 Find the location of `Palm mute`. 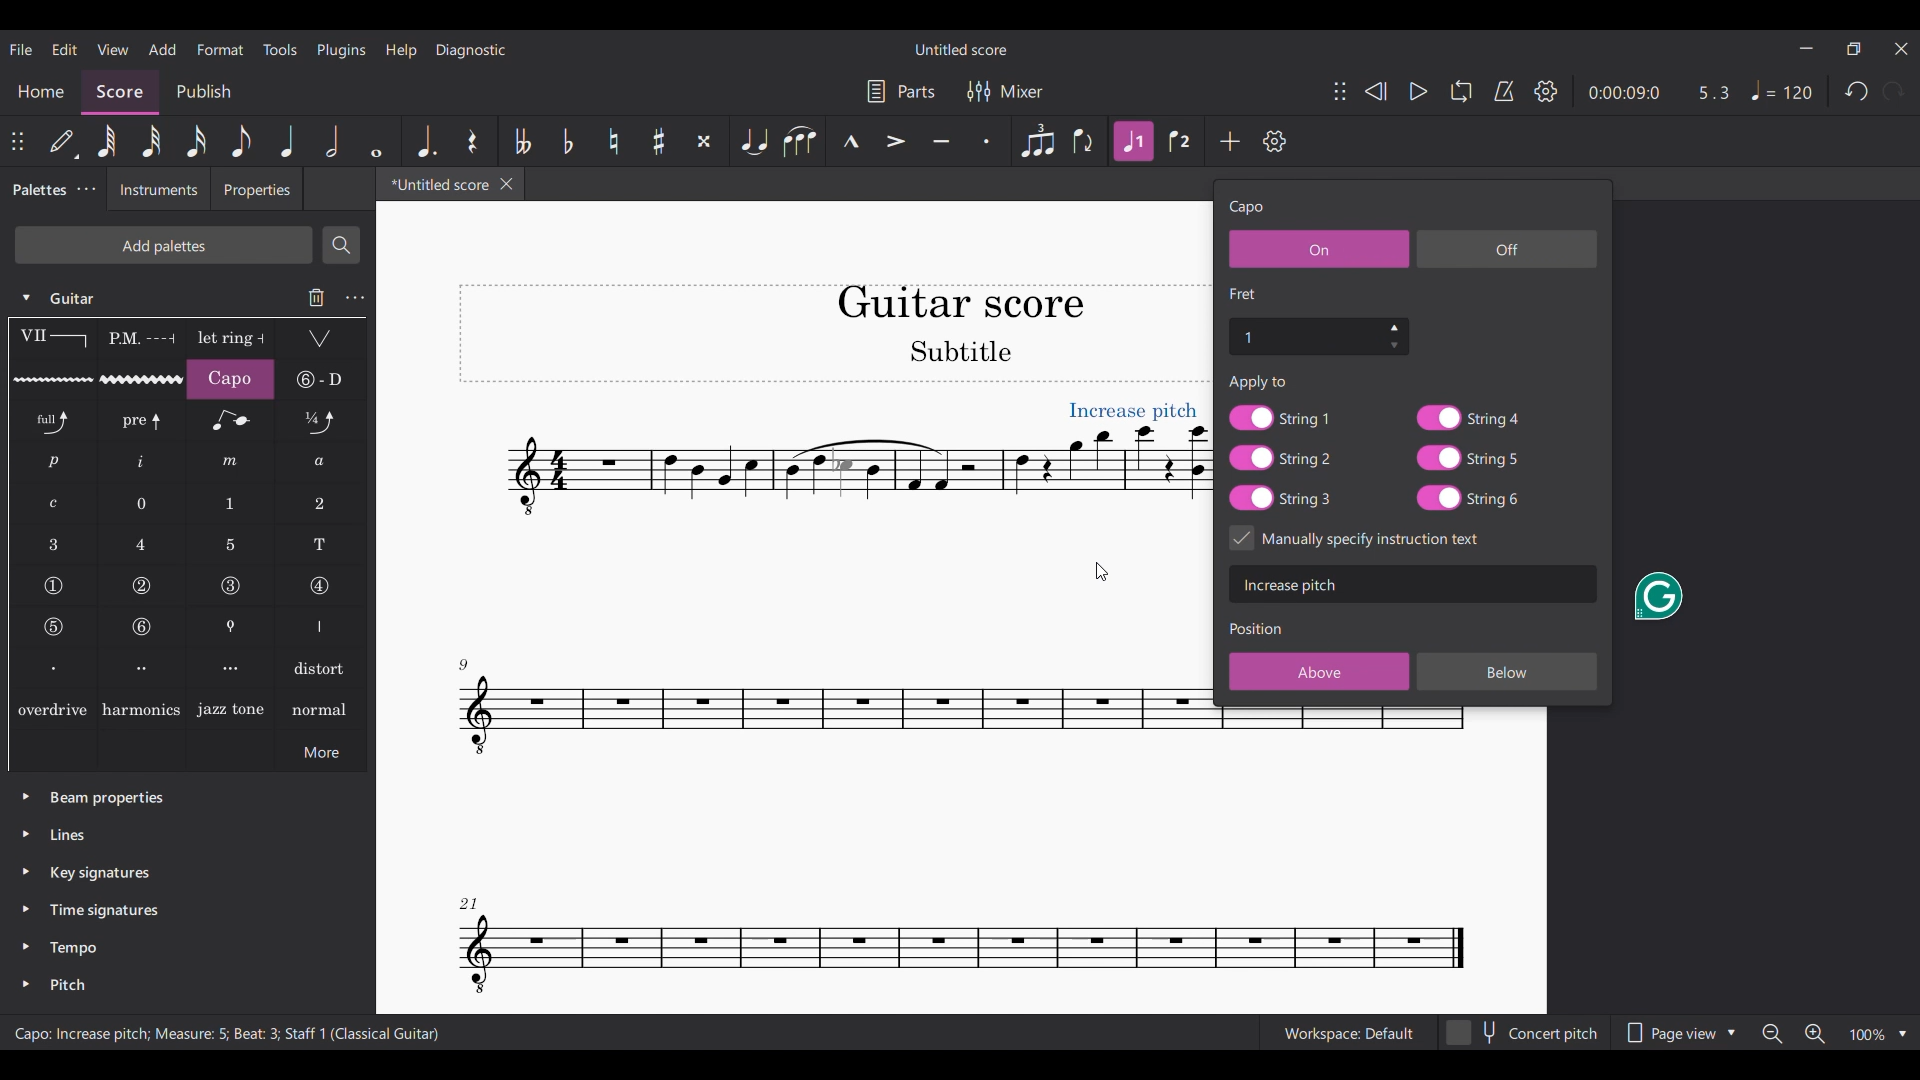

Palm mute is located at coordinates (140, 339).